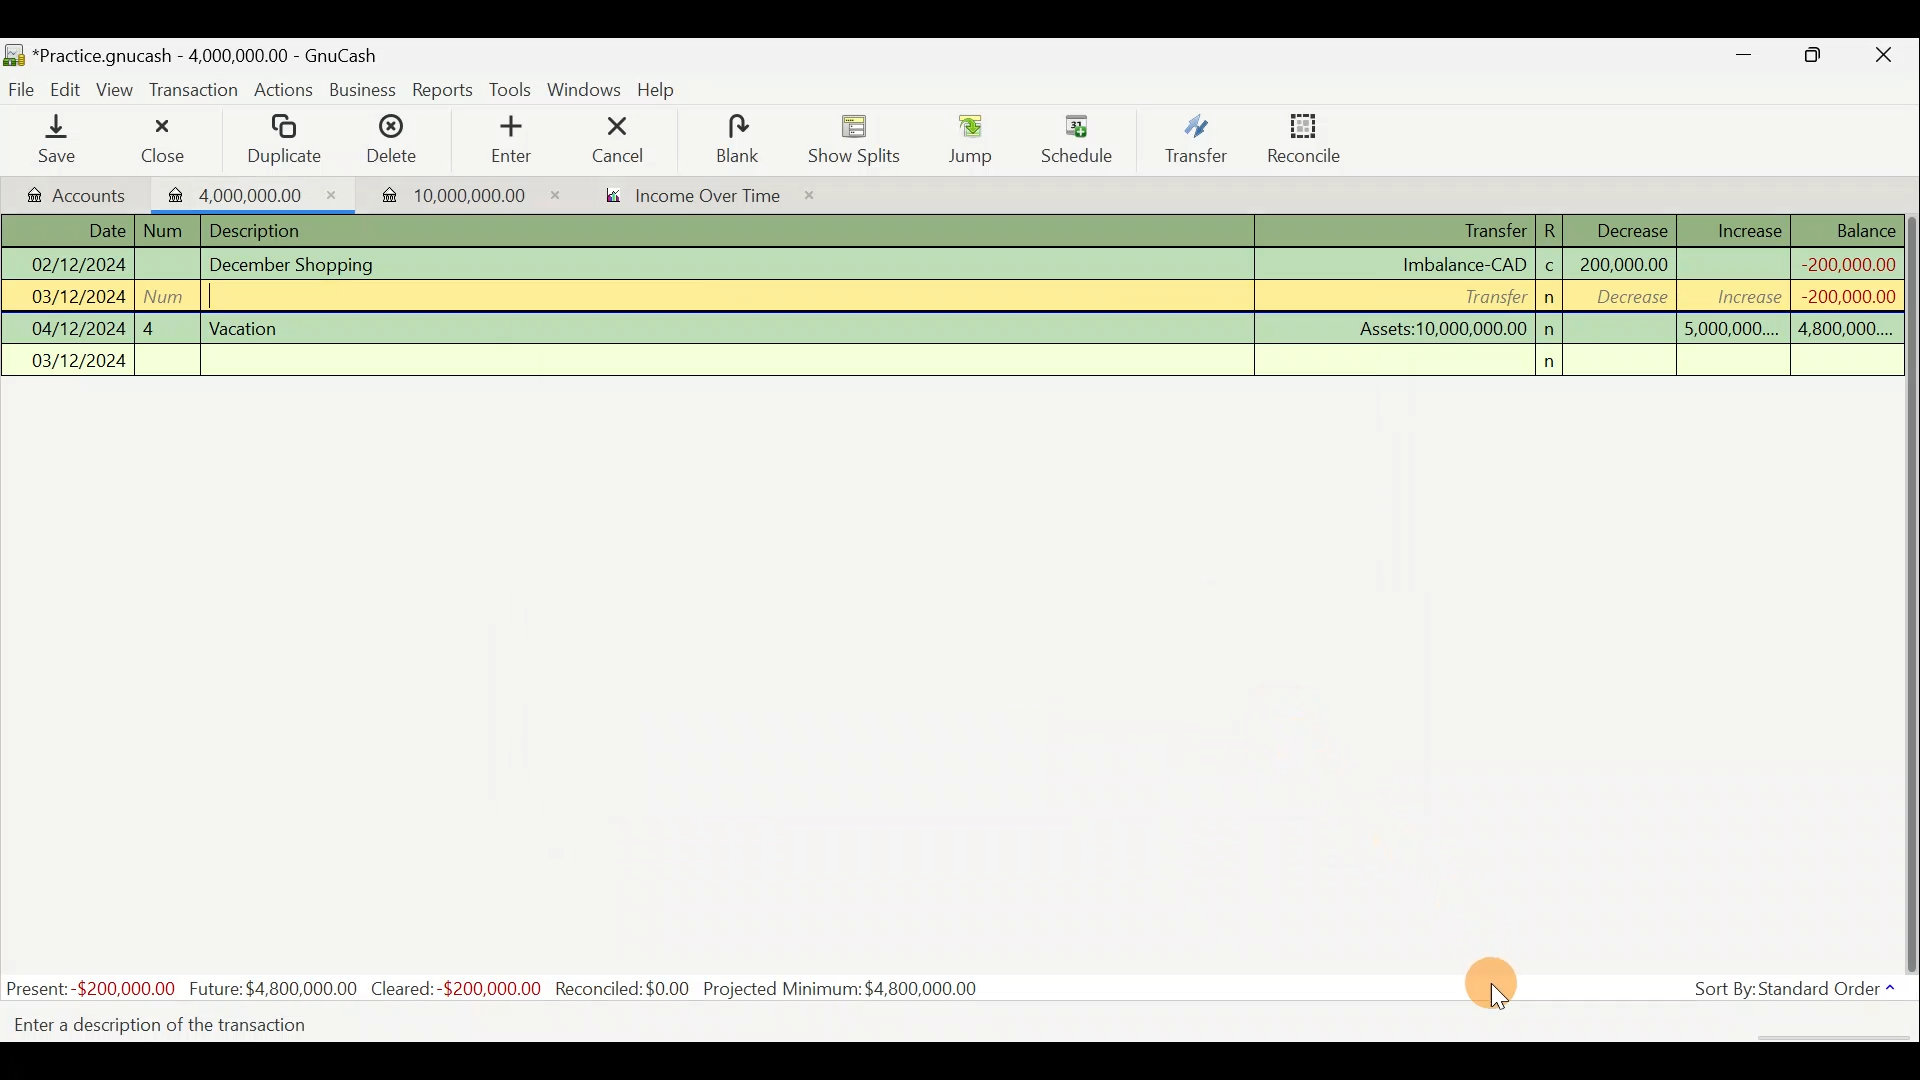 This screenshot has height=1080, width=1920. I want to click on Schedule, so click(1077, 139).